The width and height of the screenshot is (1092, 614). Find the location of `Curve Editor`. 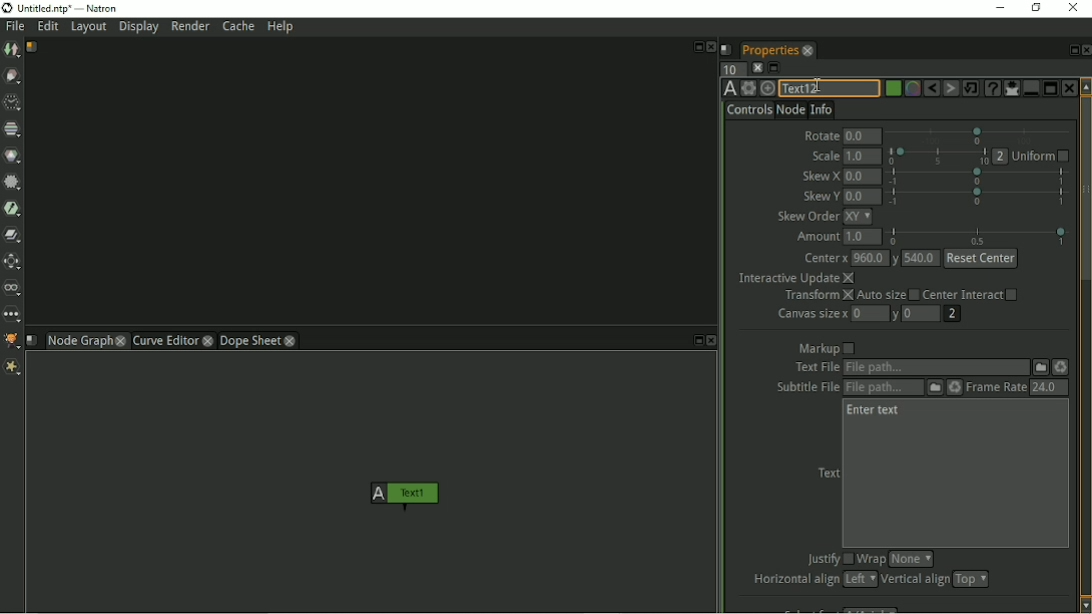

Curve Editor is located at coordinates (164, 340).